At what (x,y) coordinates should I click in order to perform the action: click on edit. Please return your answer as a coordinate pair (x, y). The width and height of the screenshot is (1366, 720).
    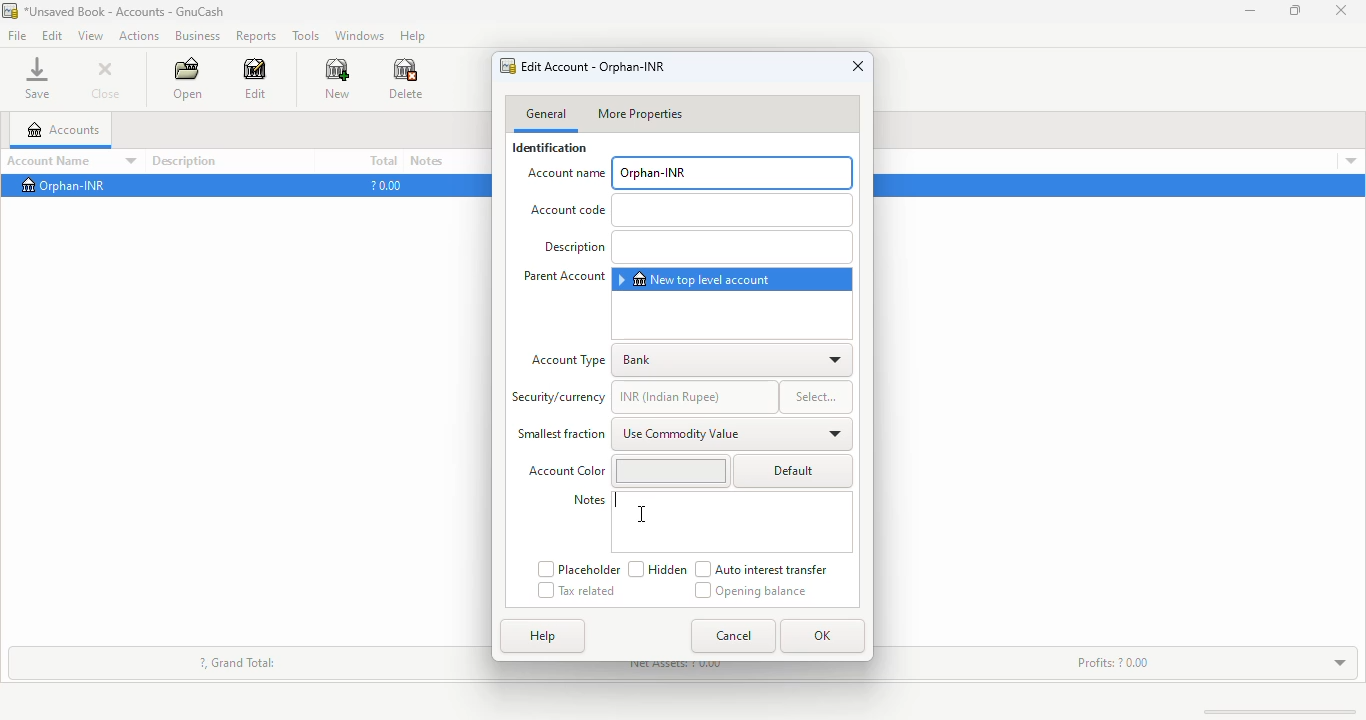
    Looking at the image, I should click on (53, 35).